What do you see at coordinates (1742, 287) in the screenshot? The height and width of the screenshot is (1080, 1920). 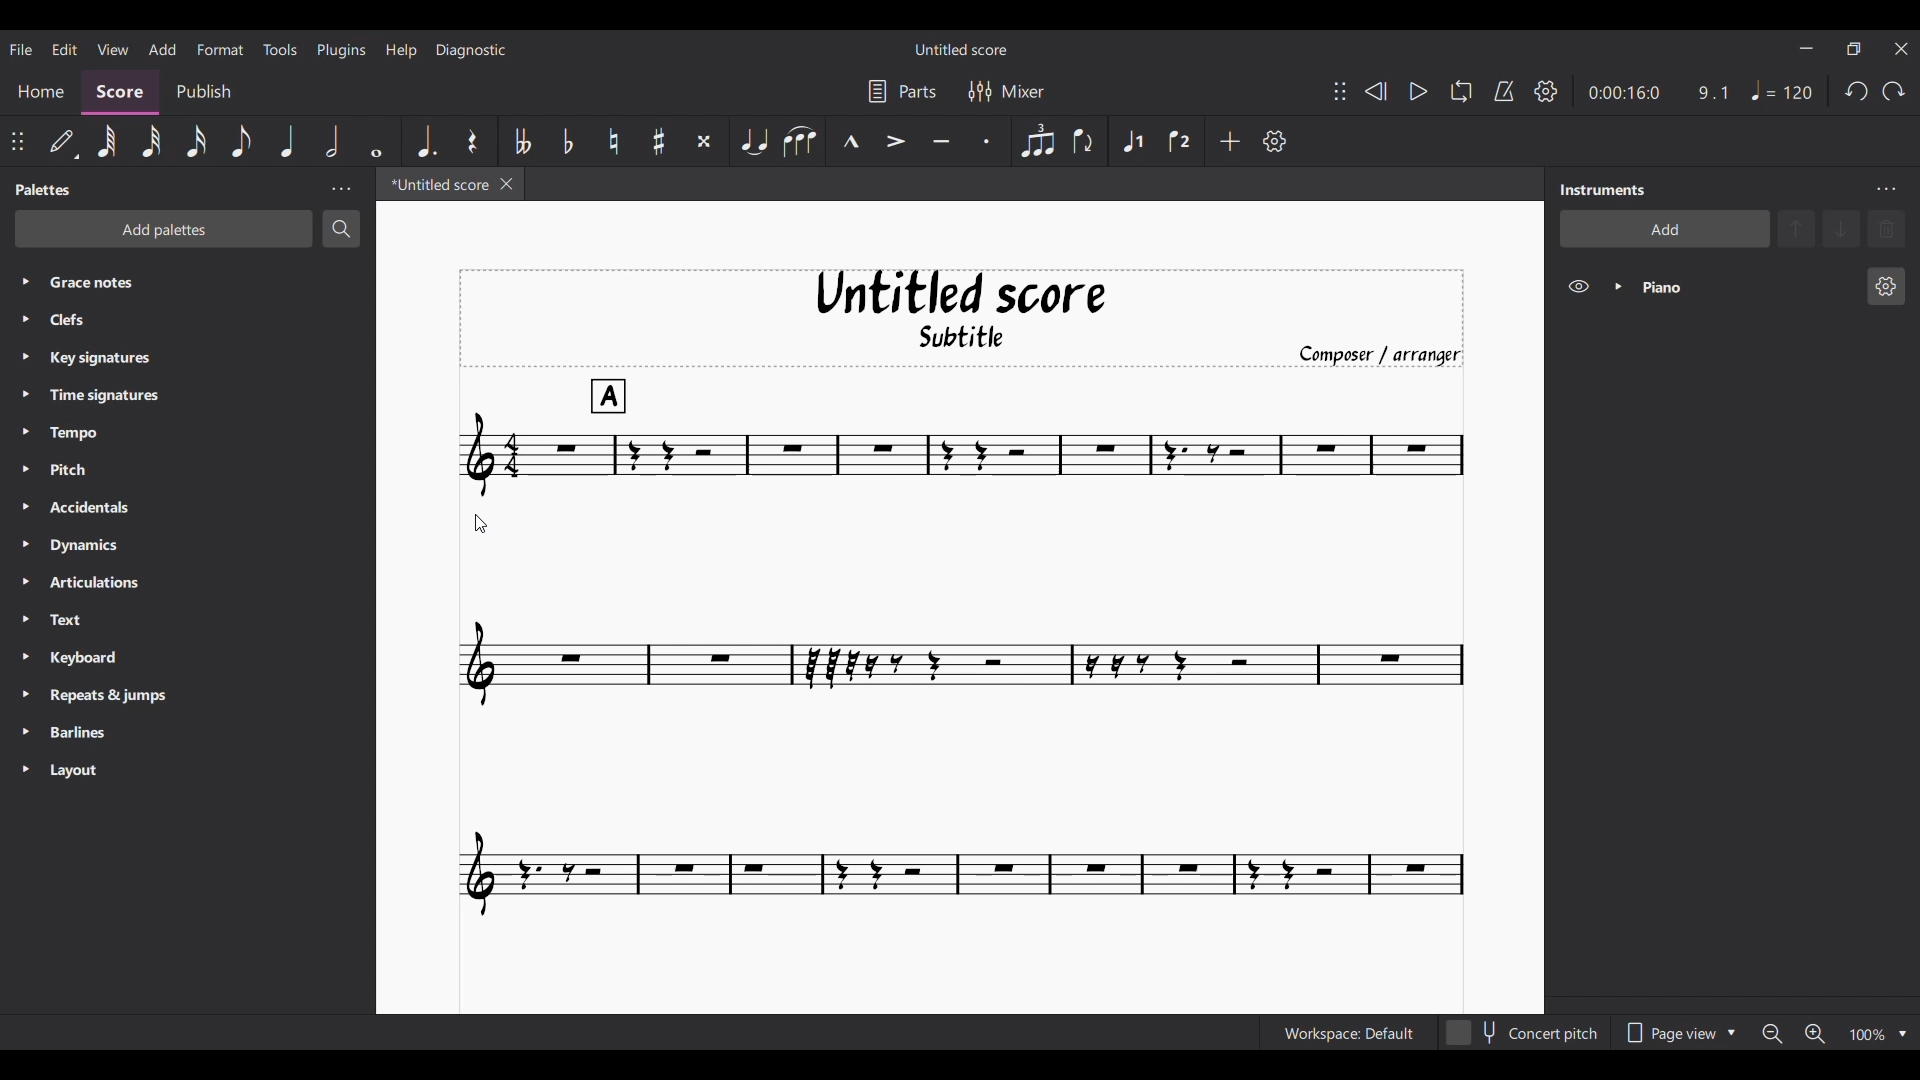 I see `Current instrument` at bounding box center [1742, 287].